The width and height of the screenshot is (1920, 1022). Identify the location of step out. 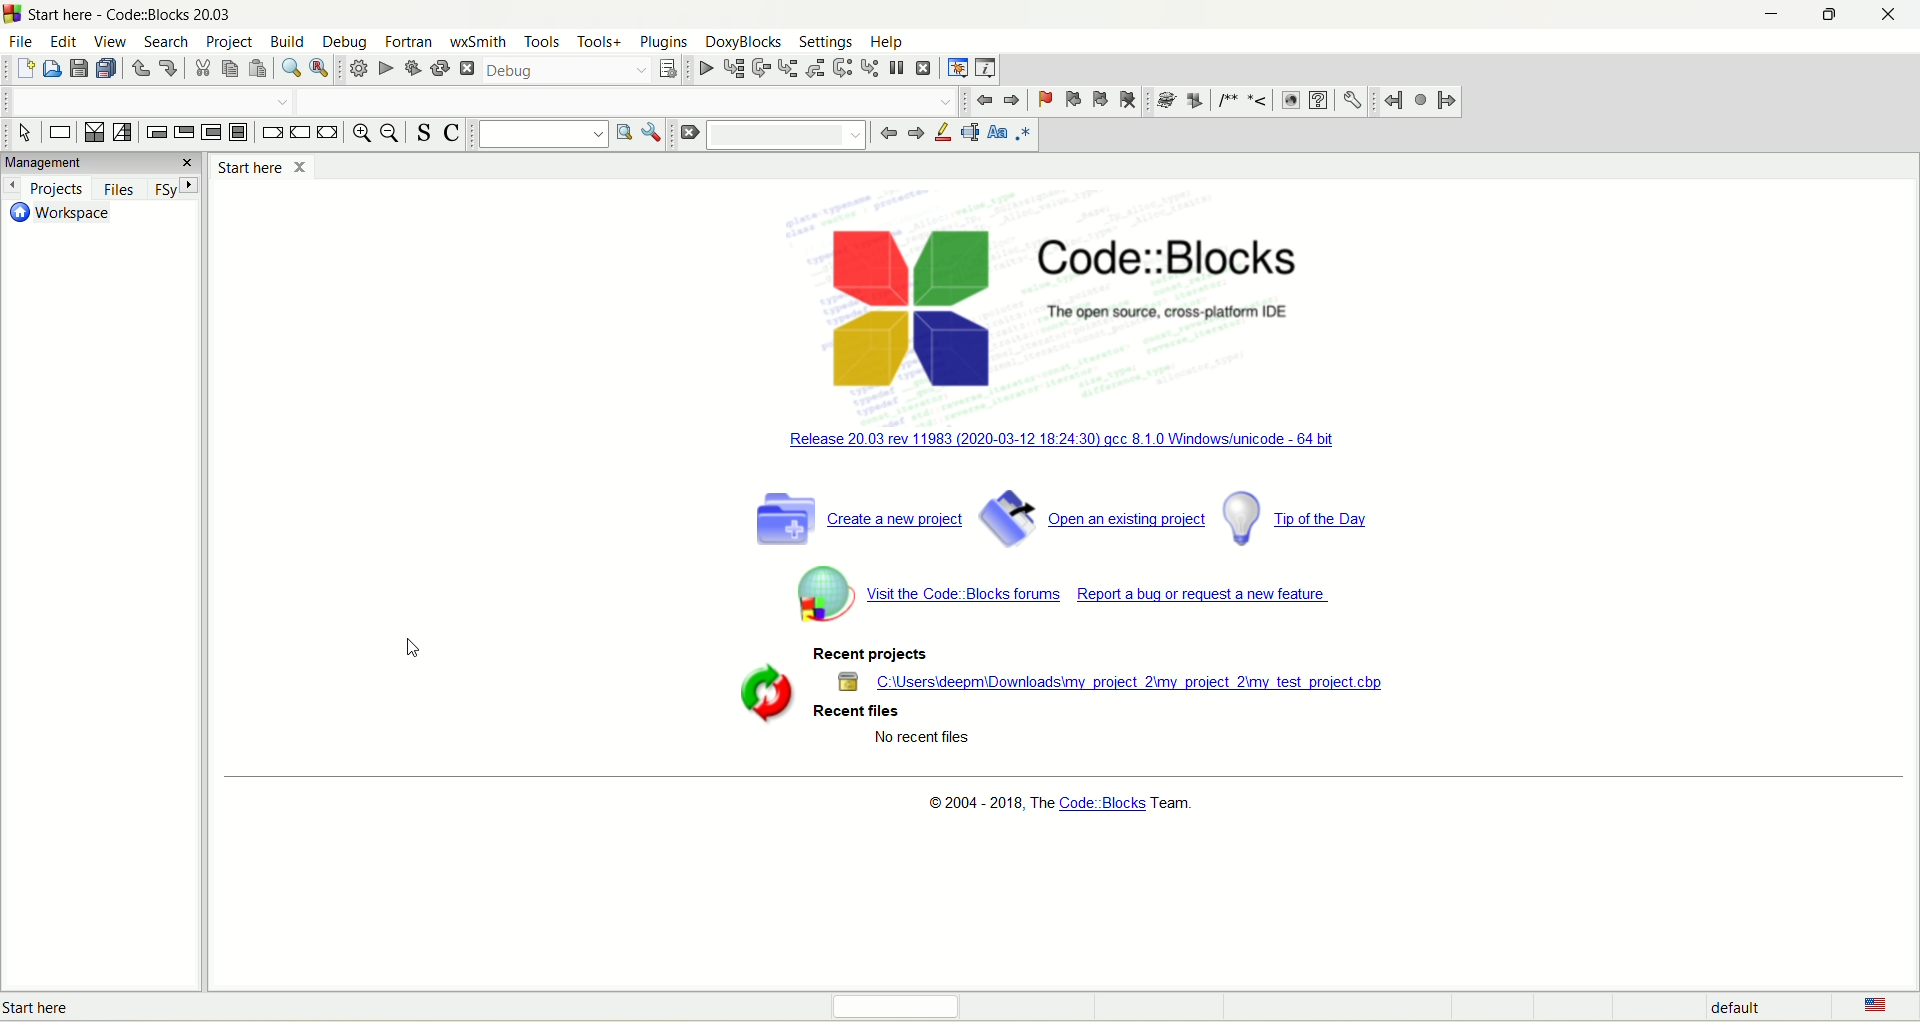
(816, 68).